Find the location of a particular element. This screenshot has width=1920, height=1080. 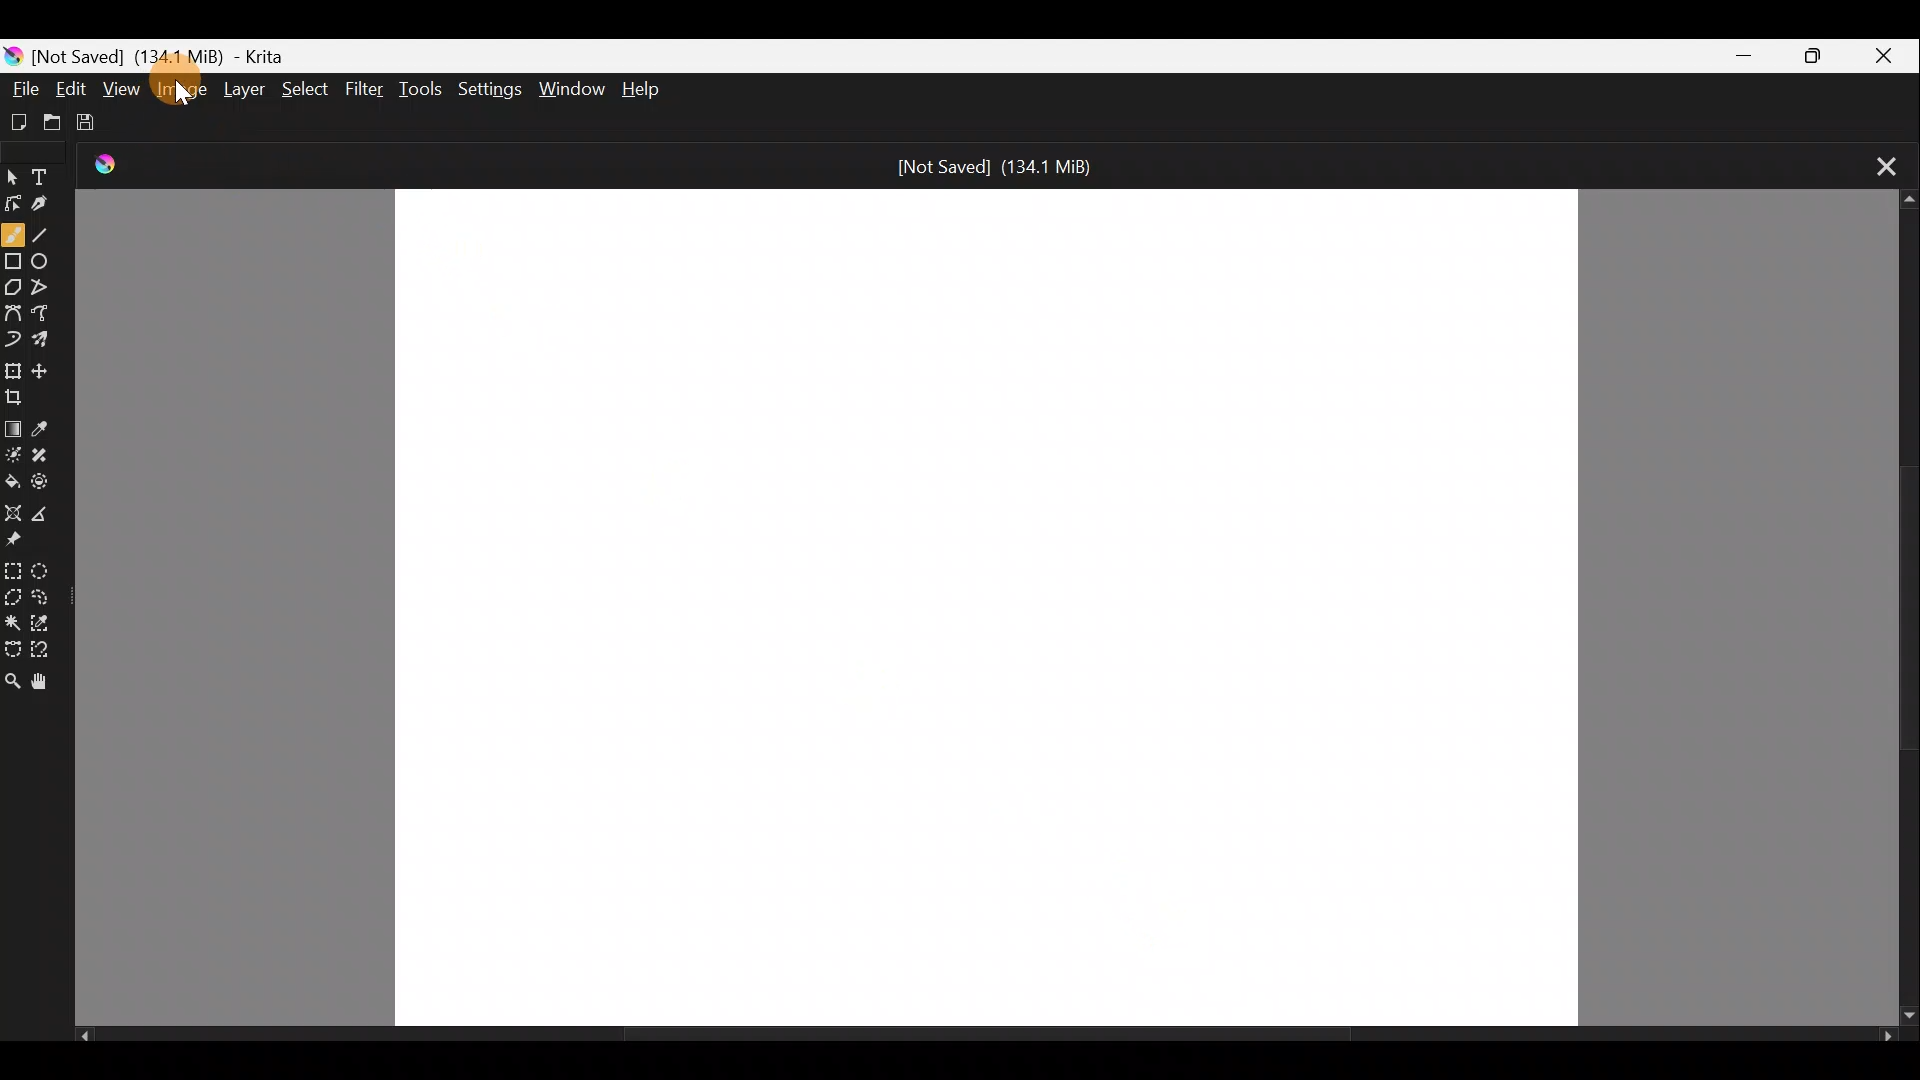

Create a new document is located at coordinates (20, 121).